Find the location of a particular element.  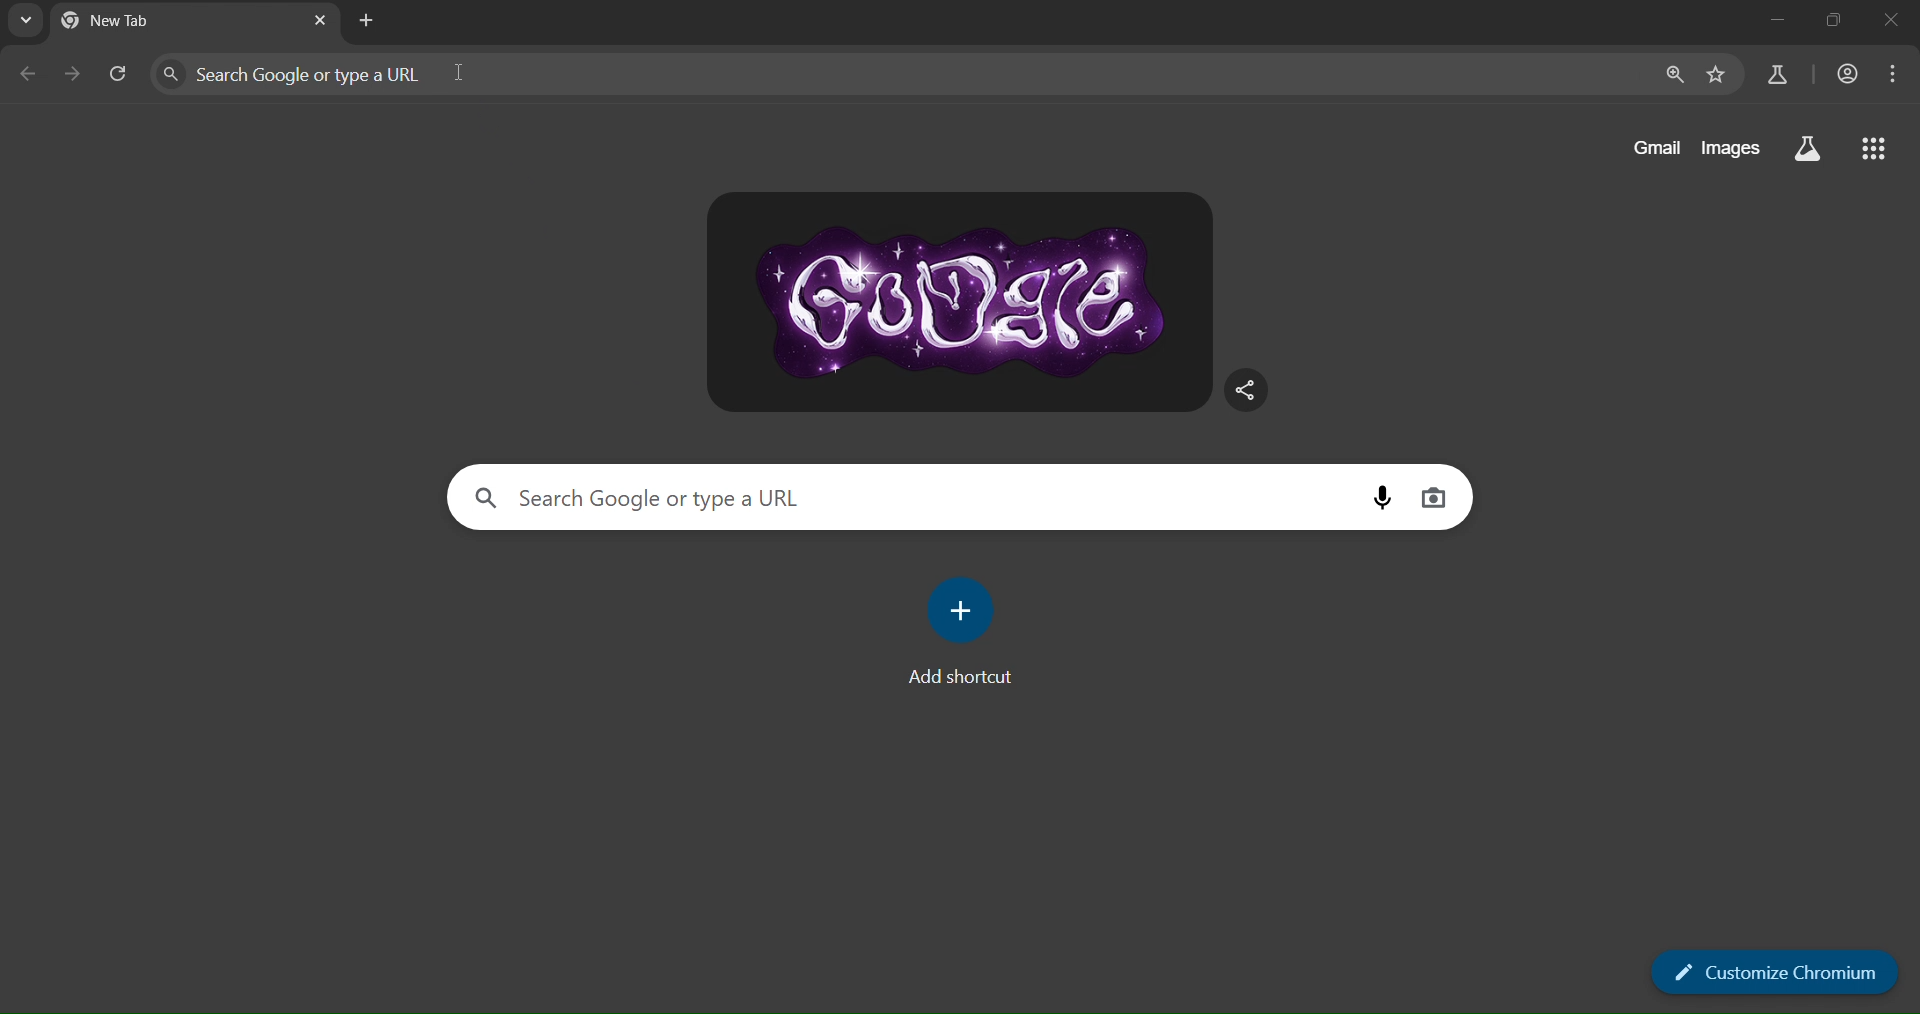

go forward one page is located at coordinates (76, 77).